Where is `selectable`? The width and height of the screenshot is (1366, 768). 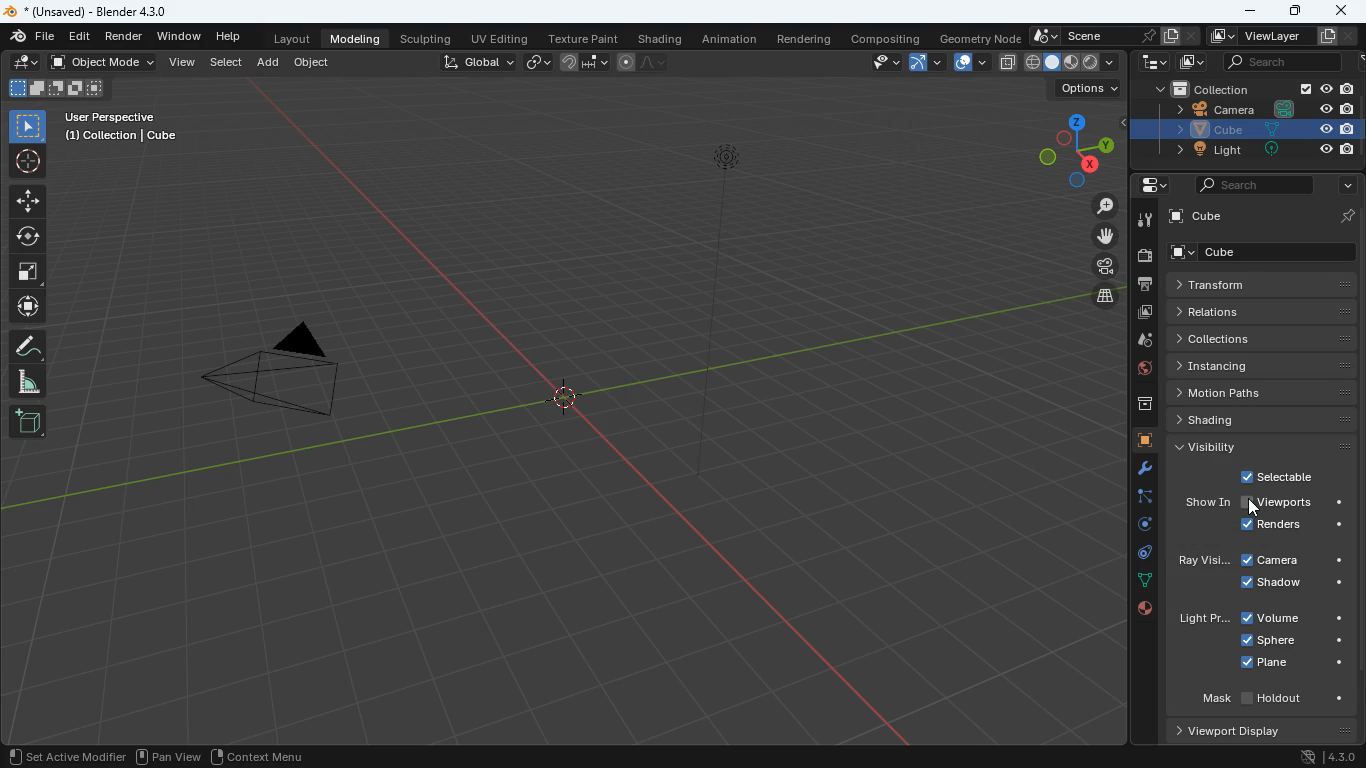 selectable is located at coordinates (1282, 475).